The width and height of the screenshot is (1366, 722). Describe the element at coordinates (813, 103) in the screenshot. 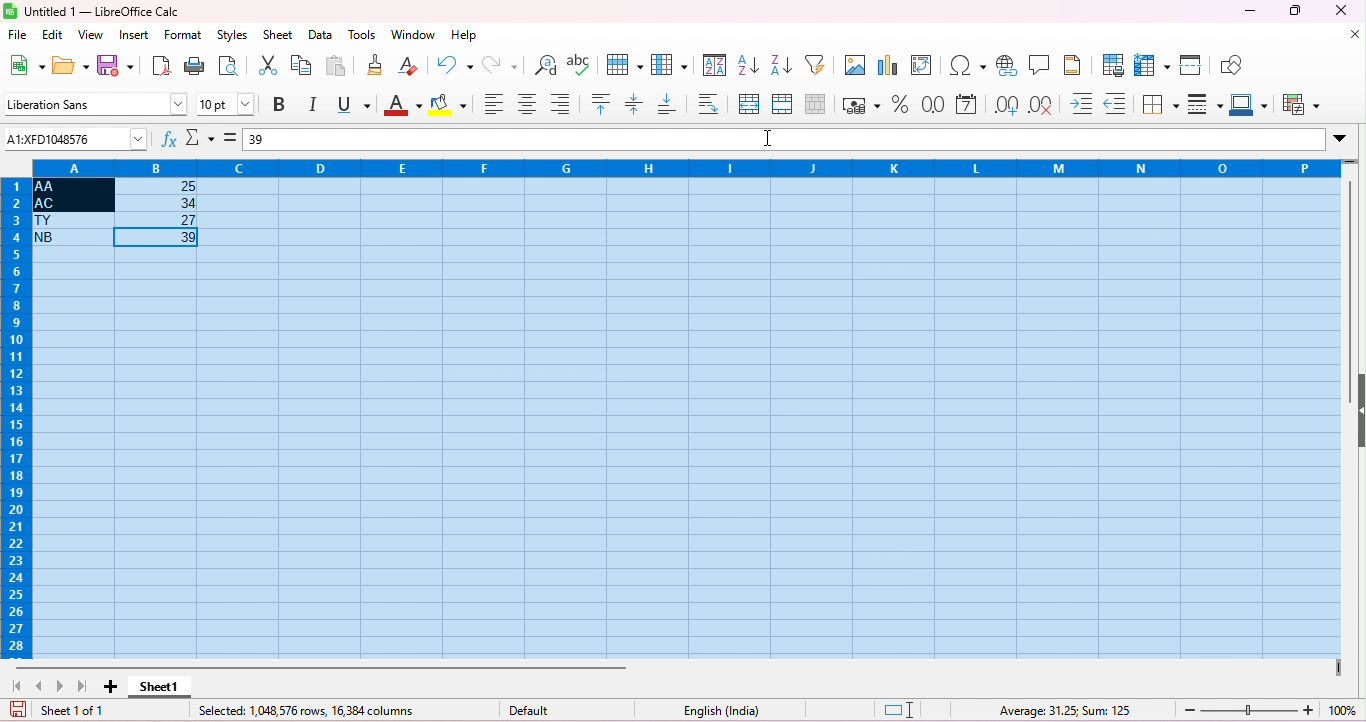

I see `unmerge` at that location.